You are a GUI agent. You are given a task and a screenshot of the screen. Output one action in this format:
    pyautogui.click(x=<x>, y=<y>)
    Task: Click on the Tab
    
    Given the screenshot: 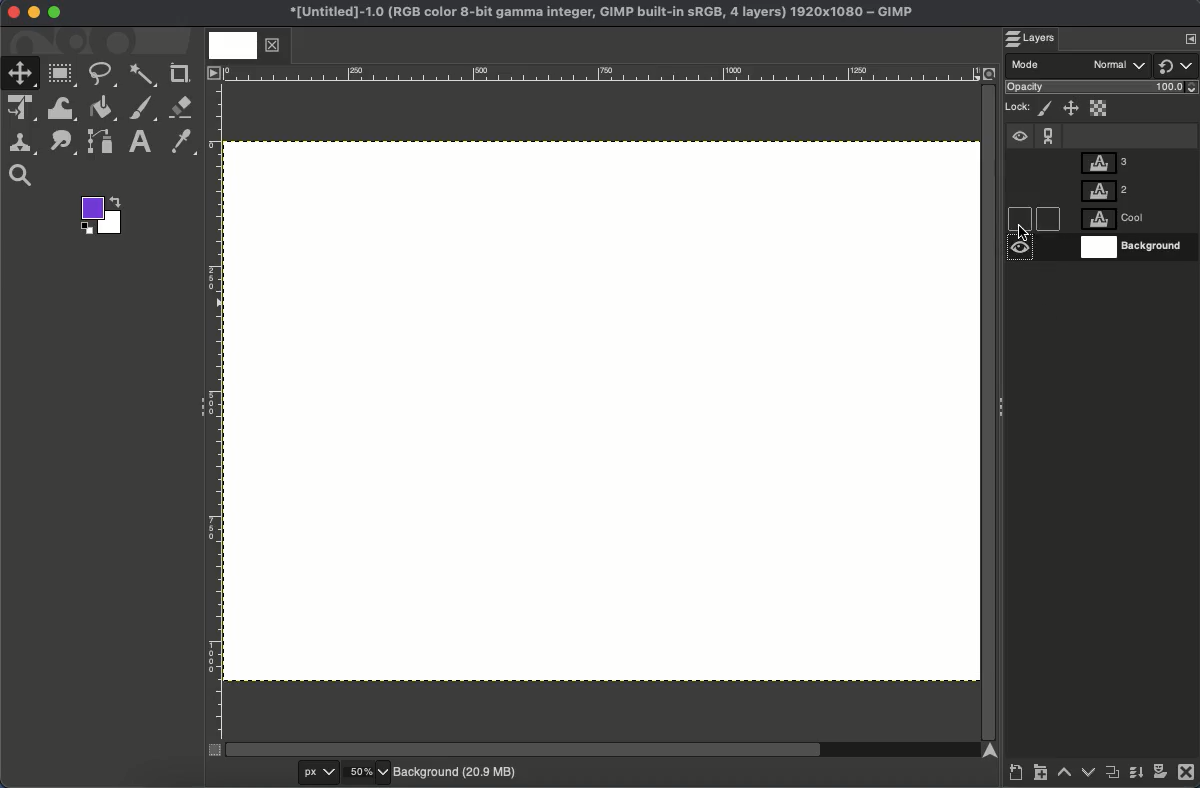 What is the action you would take?
    pyautogui.click(x=243, y=46)
    